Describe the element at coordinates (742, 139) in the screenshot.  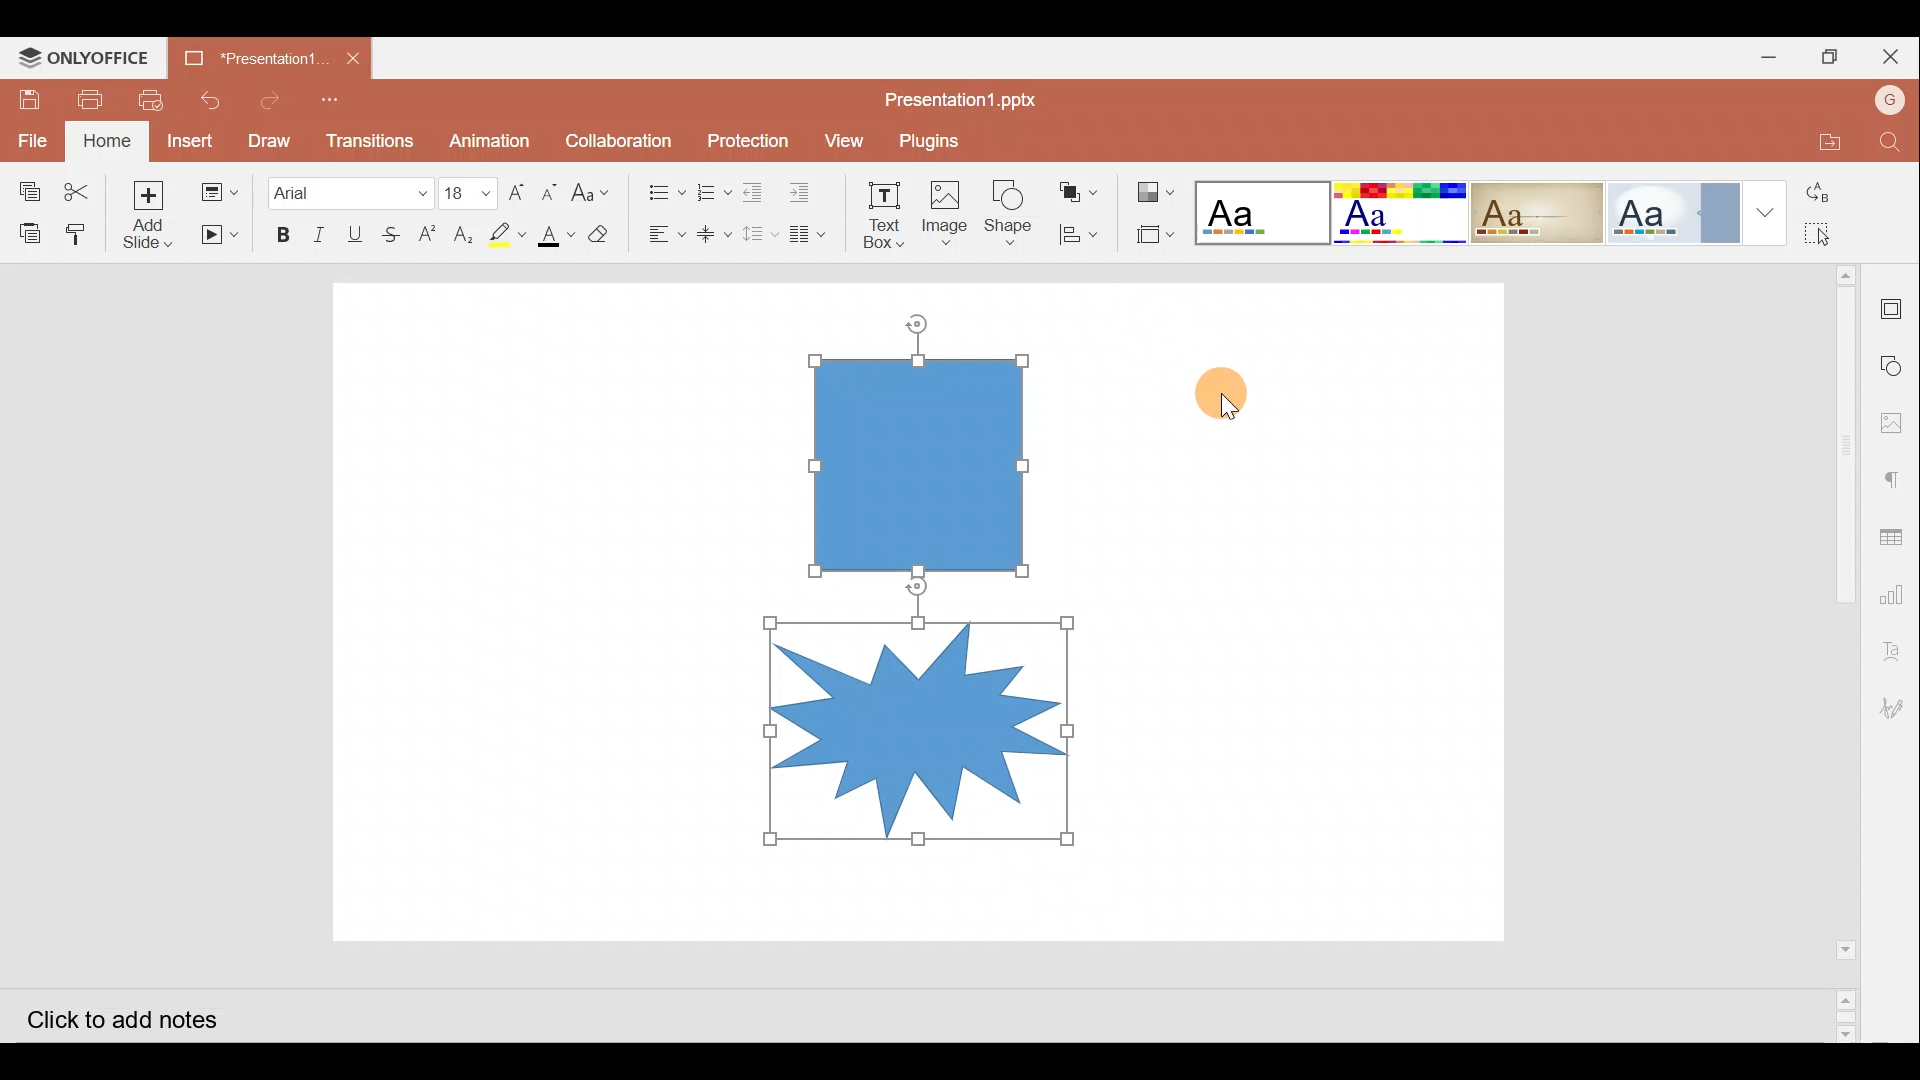
I see `Protection` at that location.